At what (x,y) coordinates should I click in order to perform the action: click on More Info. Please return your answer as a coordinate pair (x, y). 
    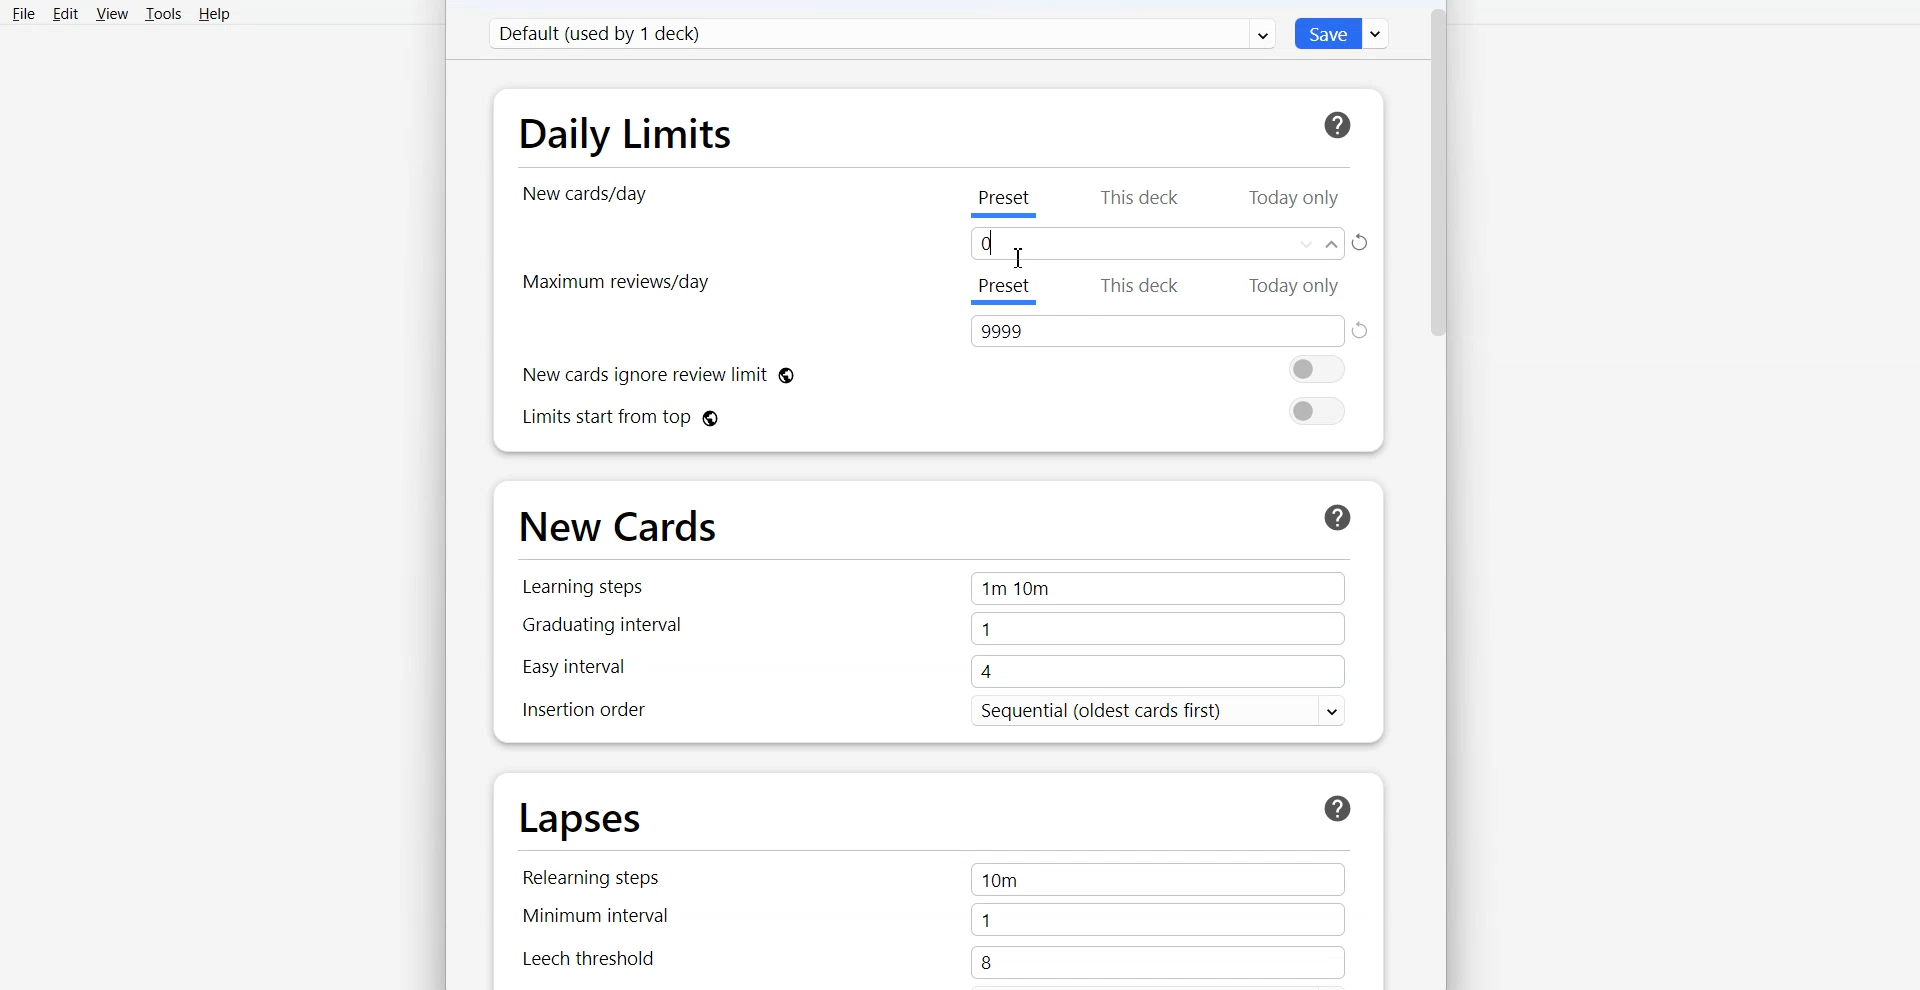
    Looking at the image, I should click on (1339, 805).